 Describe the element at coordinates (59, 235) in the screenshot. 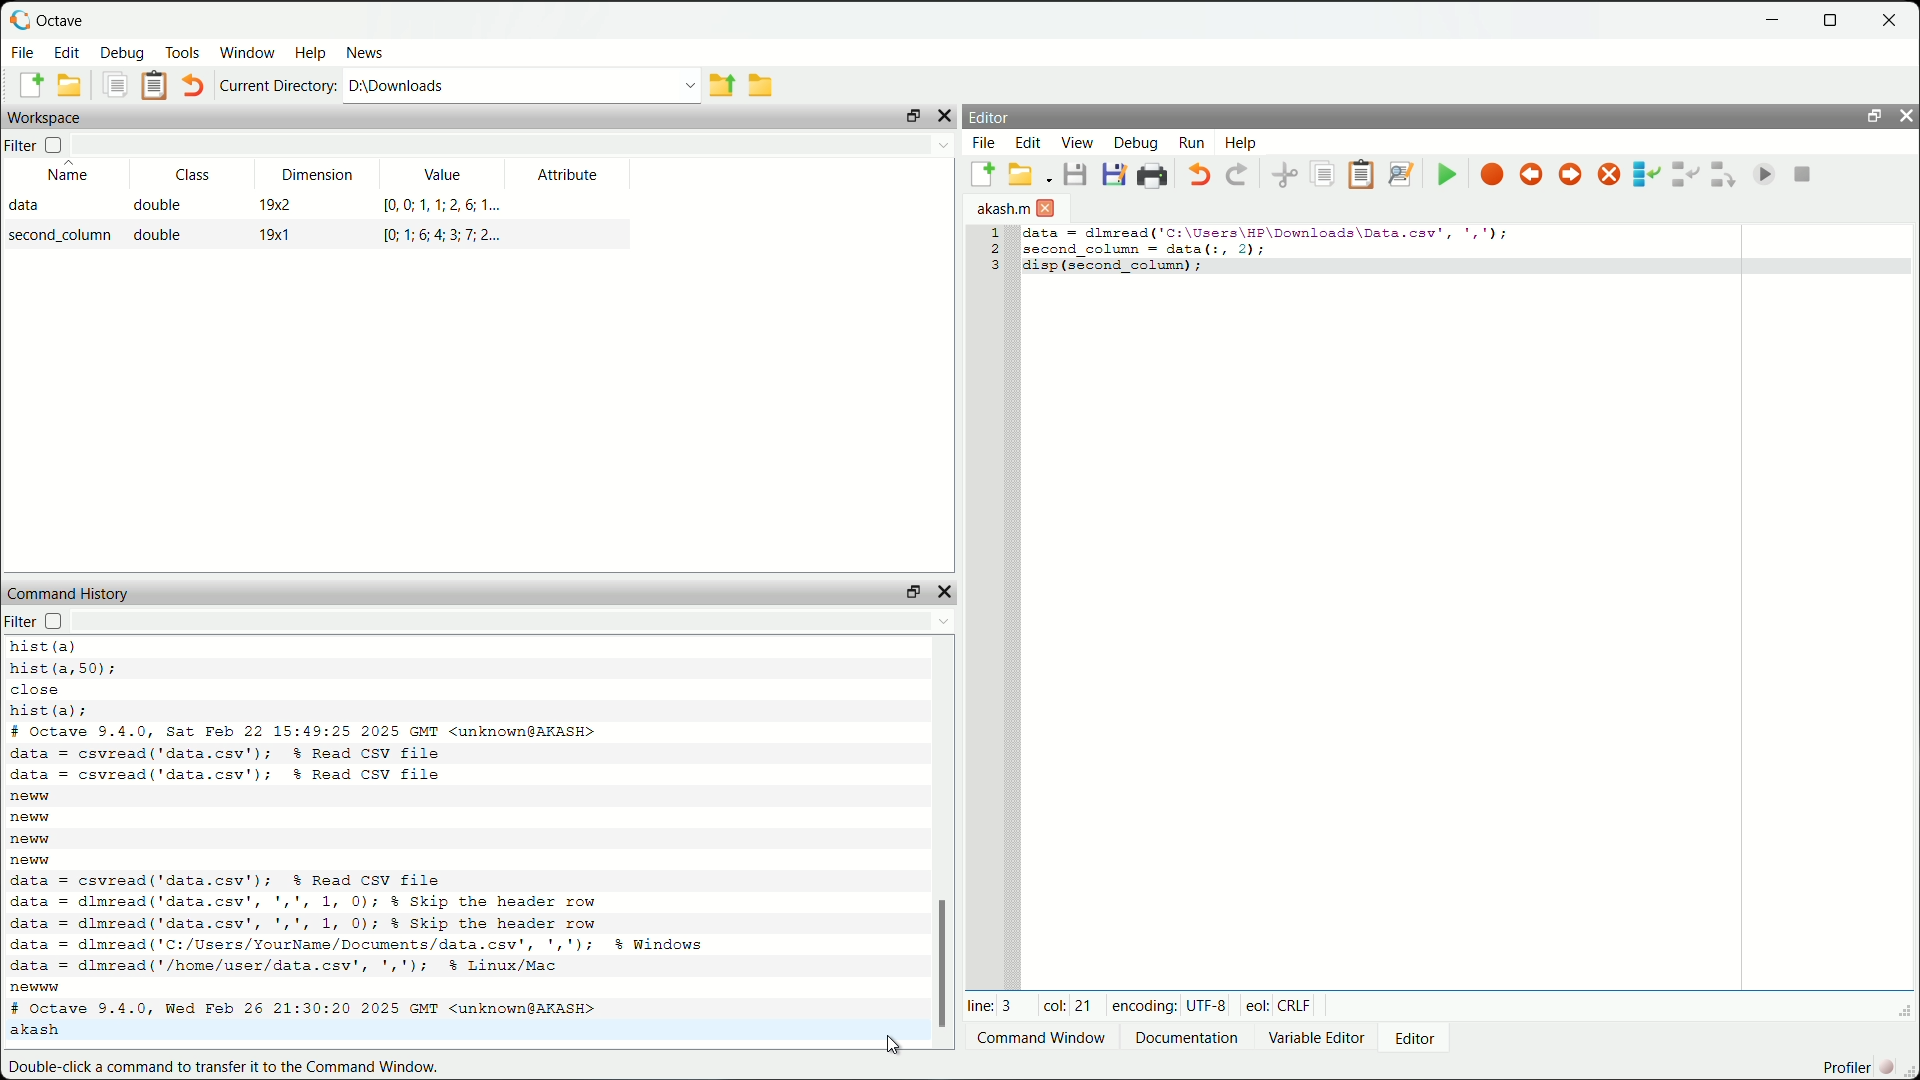

I see `second_column` at that location.